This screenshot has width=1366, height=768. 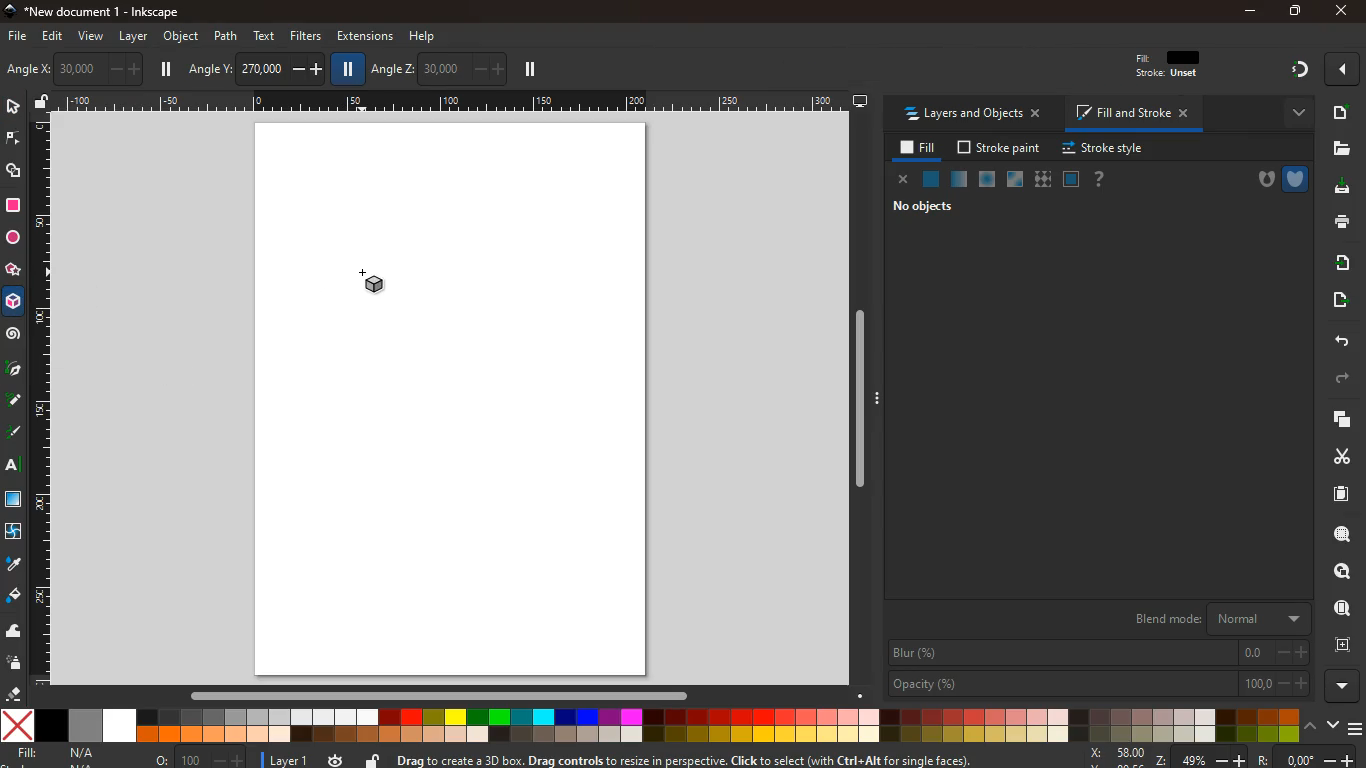 What do you see at coordinates (860, 693) in the screenshot?
I see `down` at bounding box center [860, 693].